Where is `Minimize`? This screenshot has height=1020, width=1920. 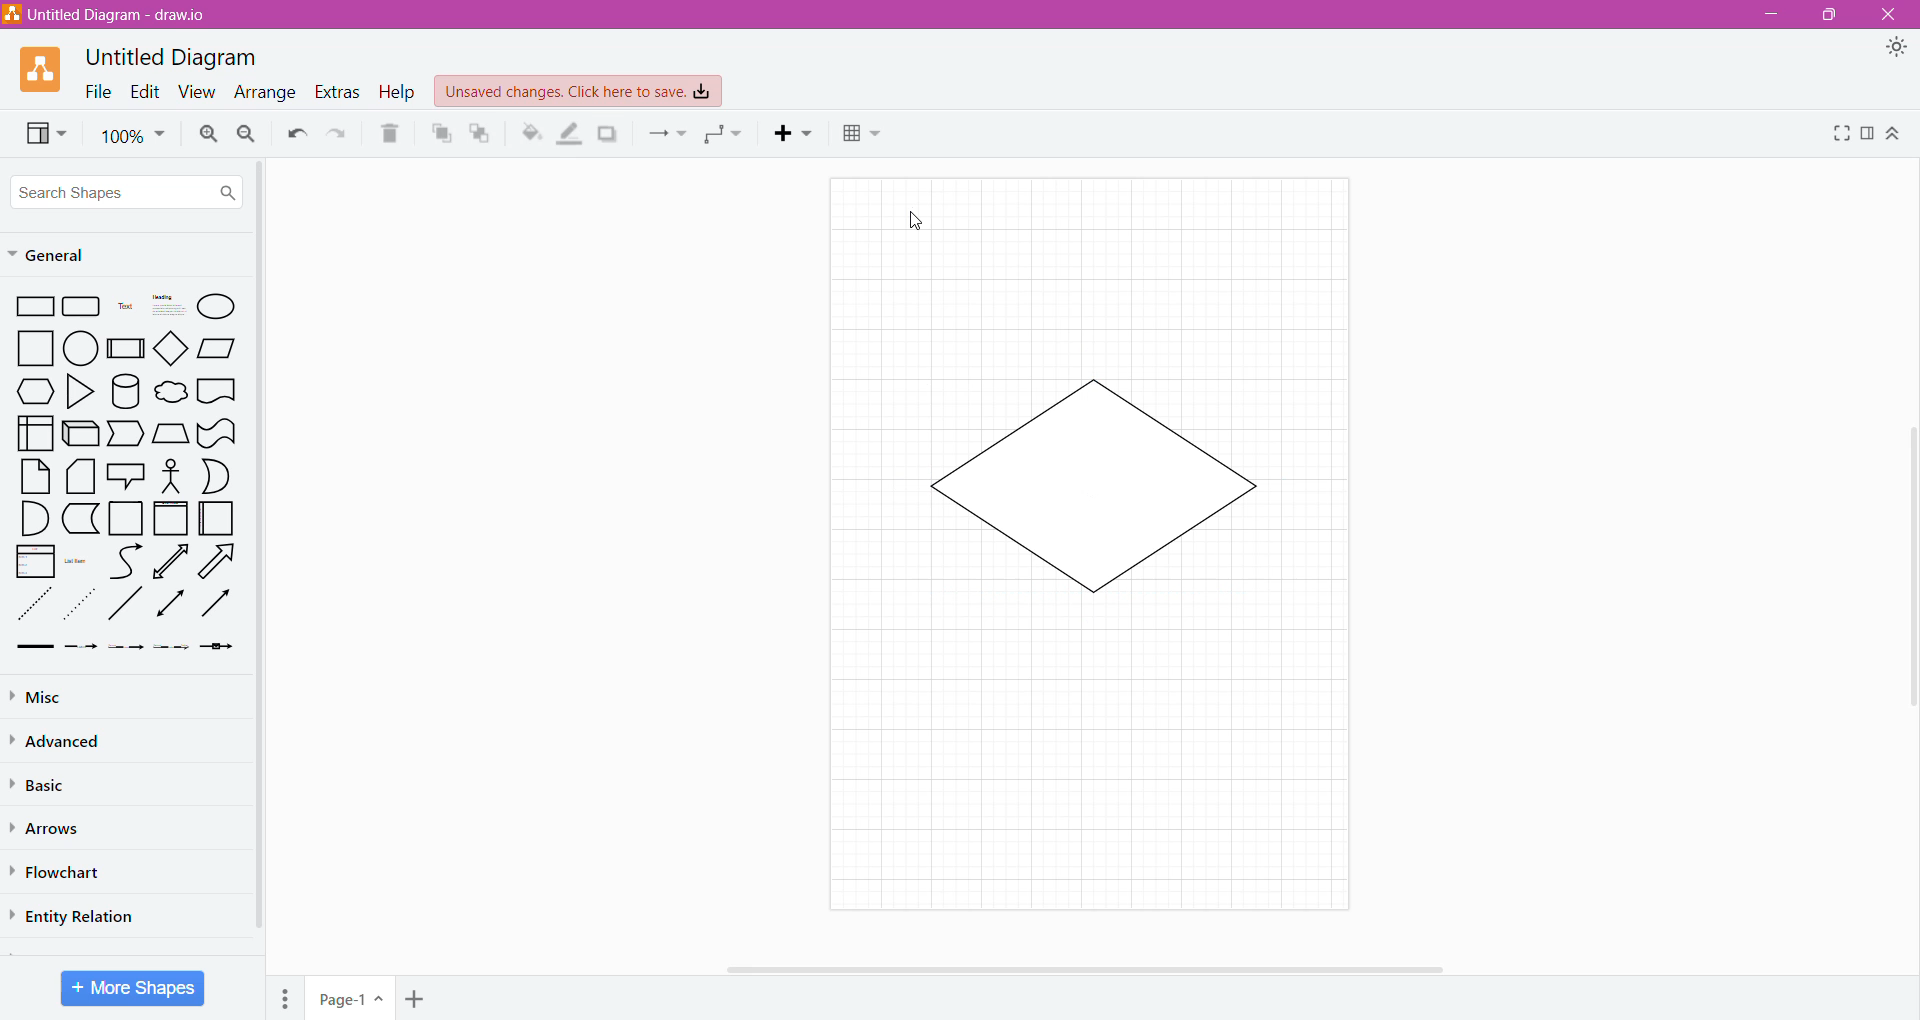
Minimize is located at coordinates (1766, 14).